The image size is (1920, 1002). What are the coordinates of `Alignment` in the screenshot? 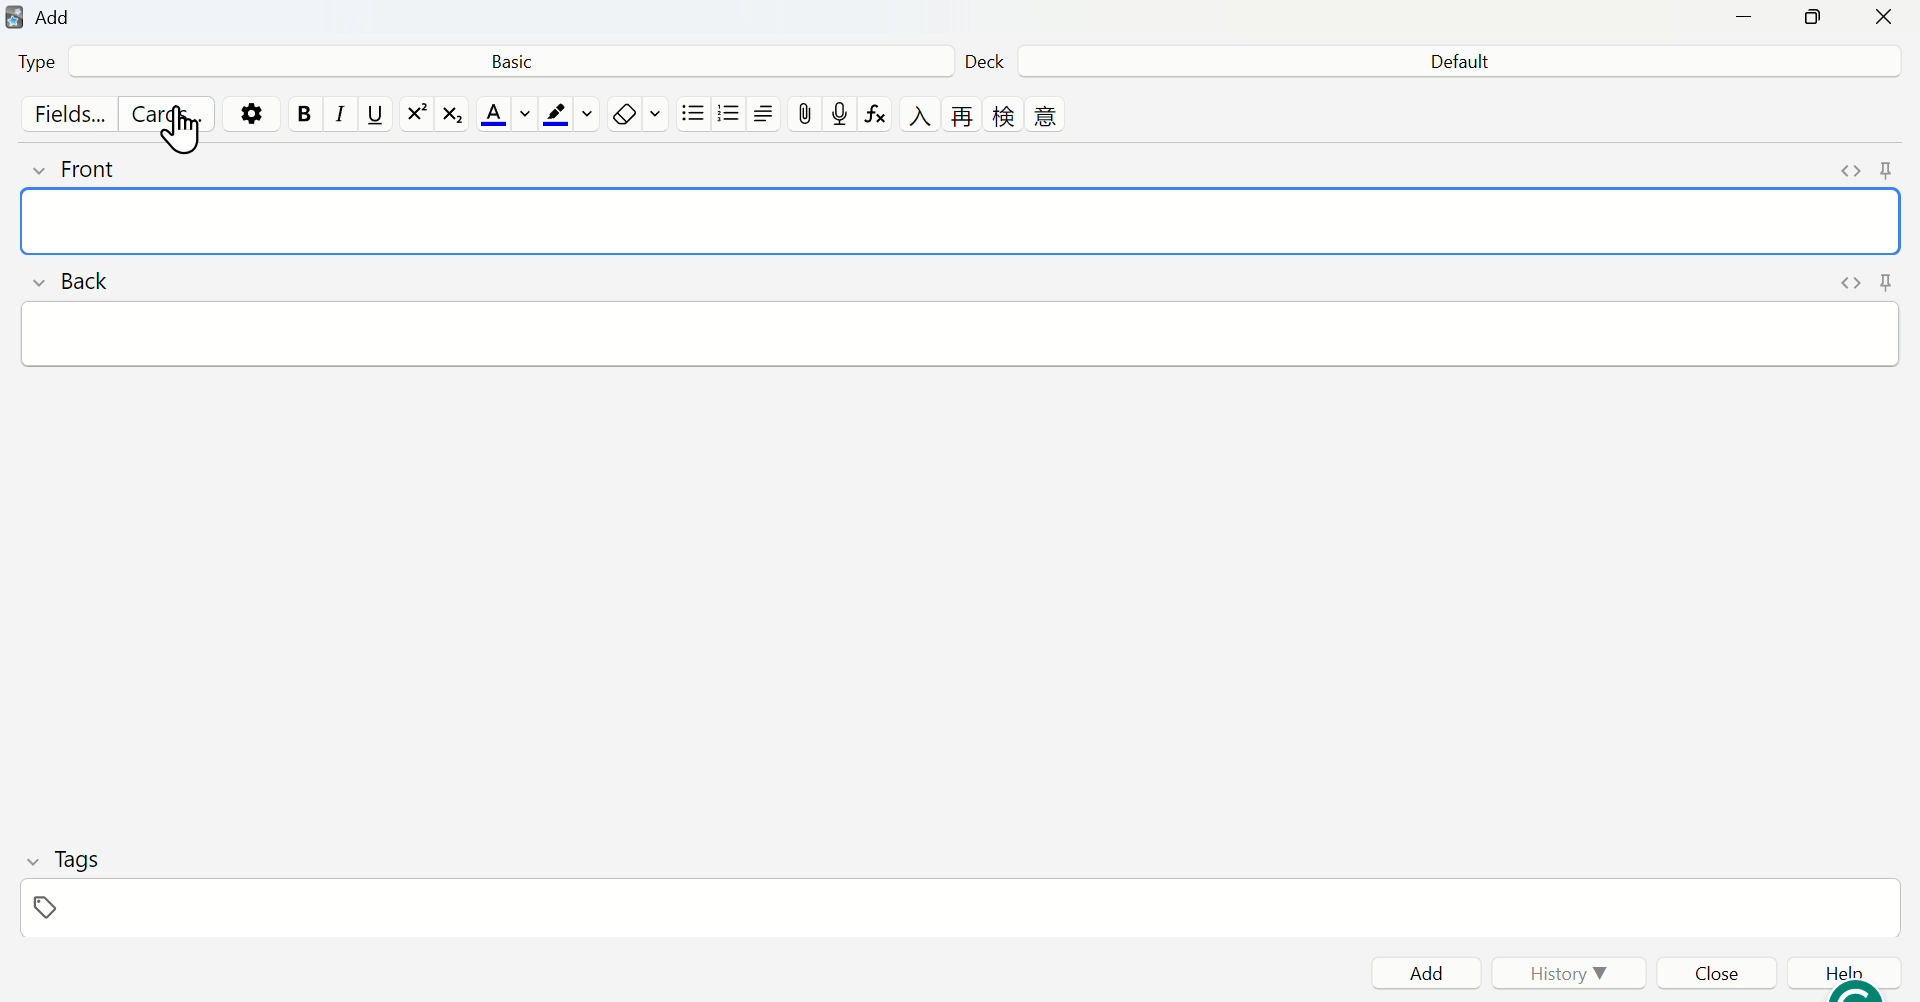 It's located at (763, 115).